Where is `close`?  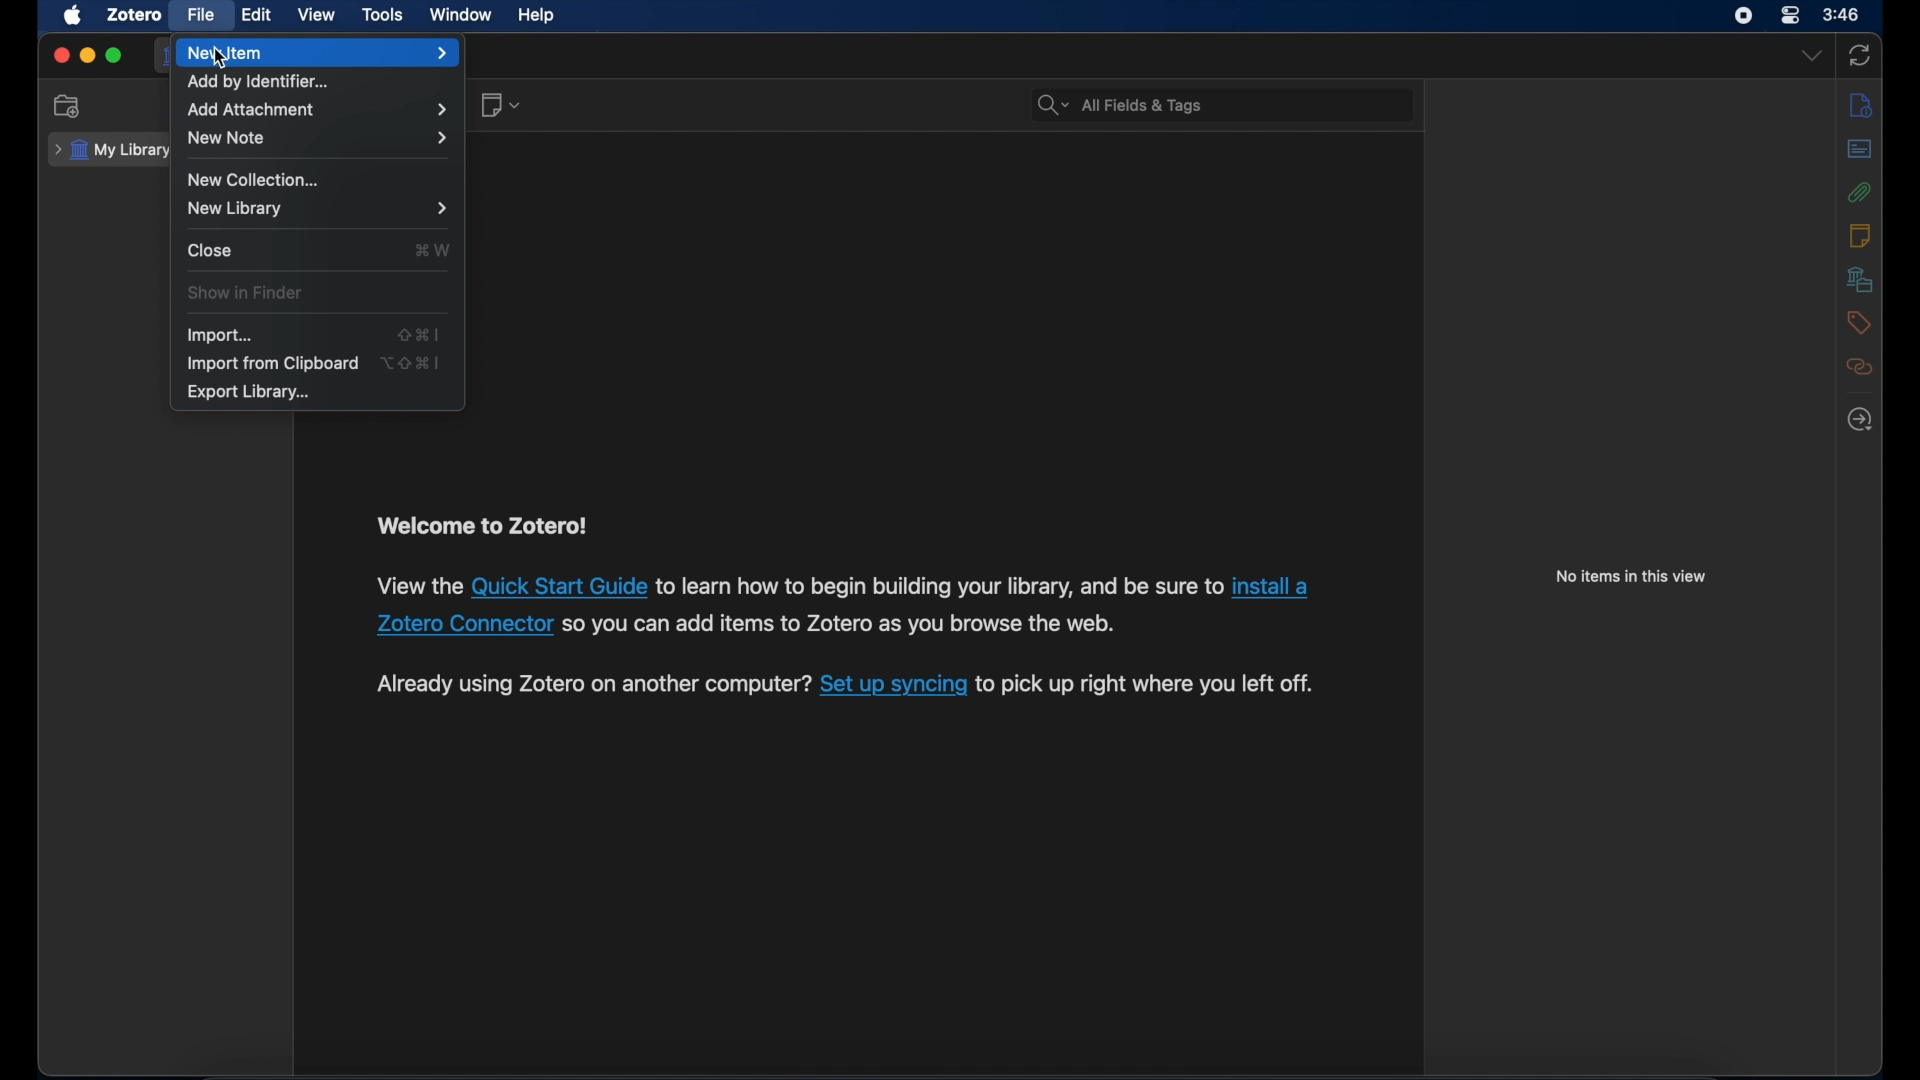 close is located at coordinates (60, 56).